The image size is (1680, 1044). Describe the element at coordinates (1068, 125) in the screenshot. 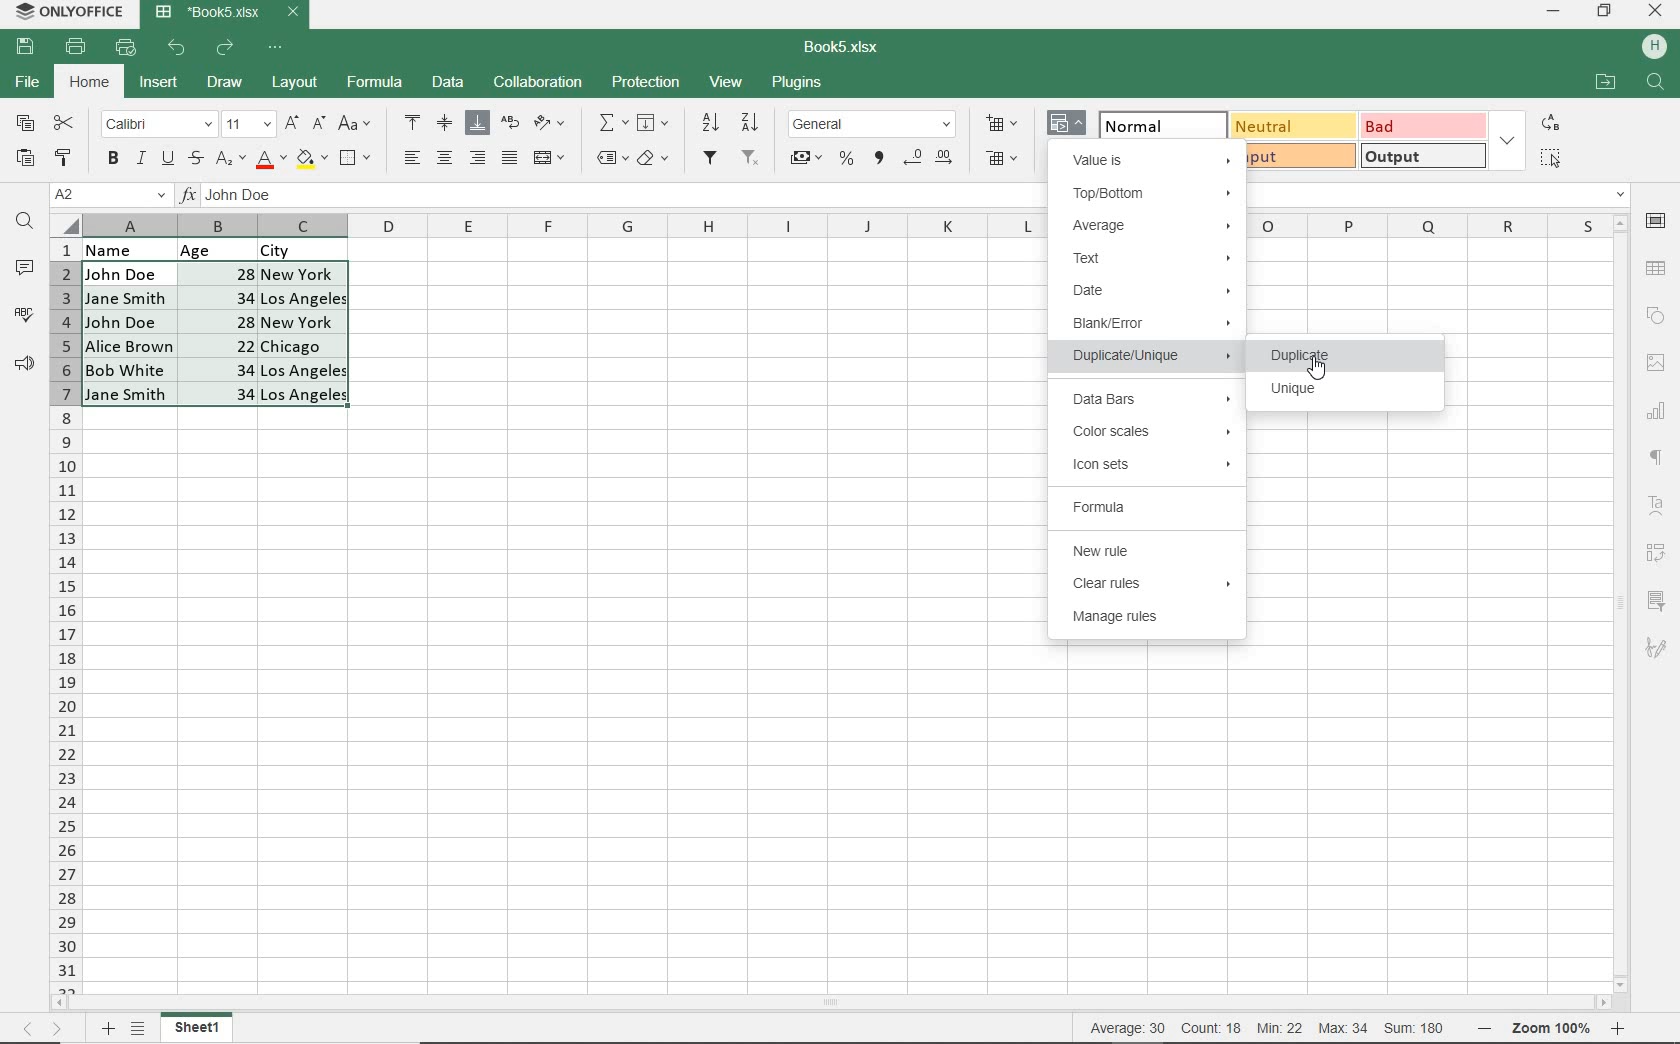

I see `CONDITIONAL FORMATTING` at that location.